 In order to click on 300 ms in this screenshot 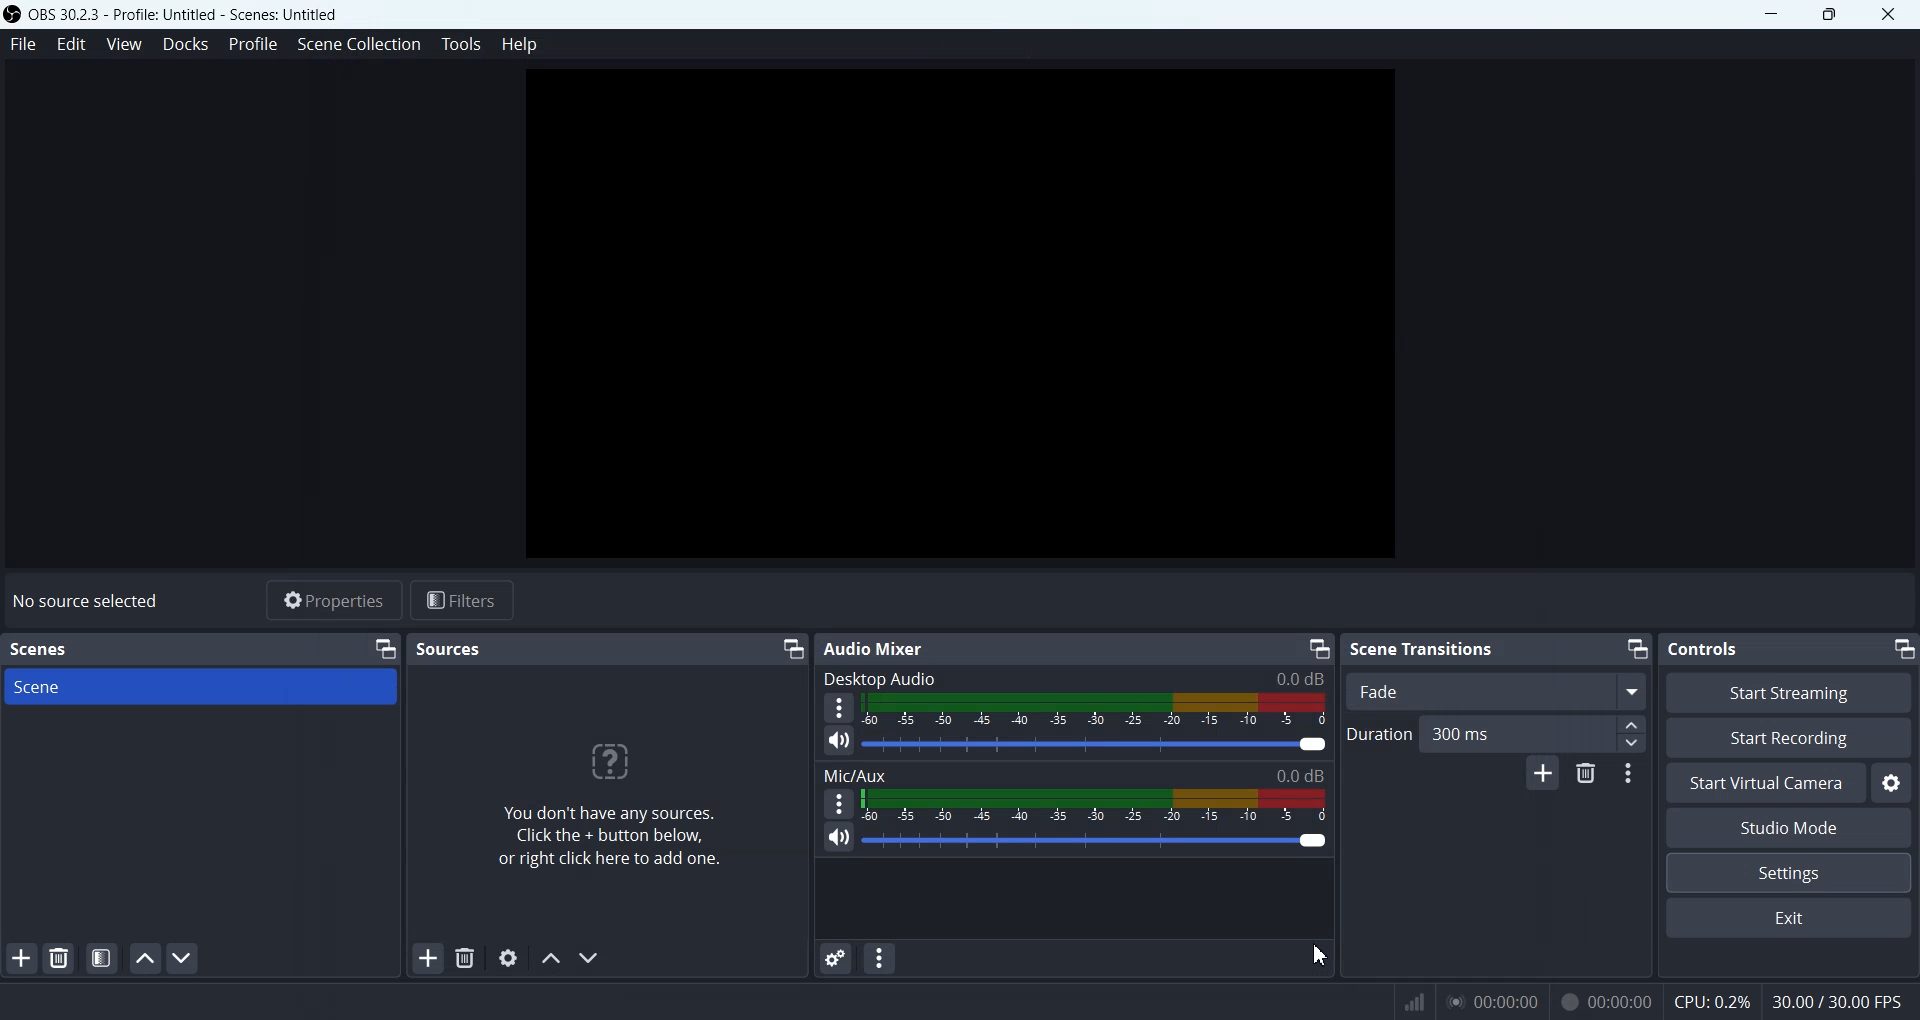, I will do `click(1532, 734)`.